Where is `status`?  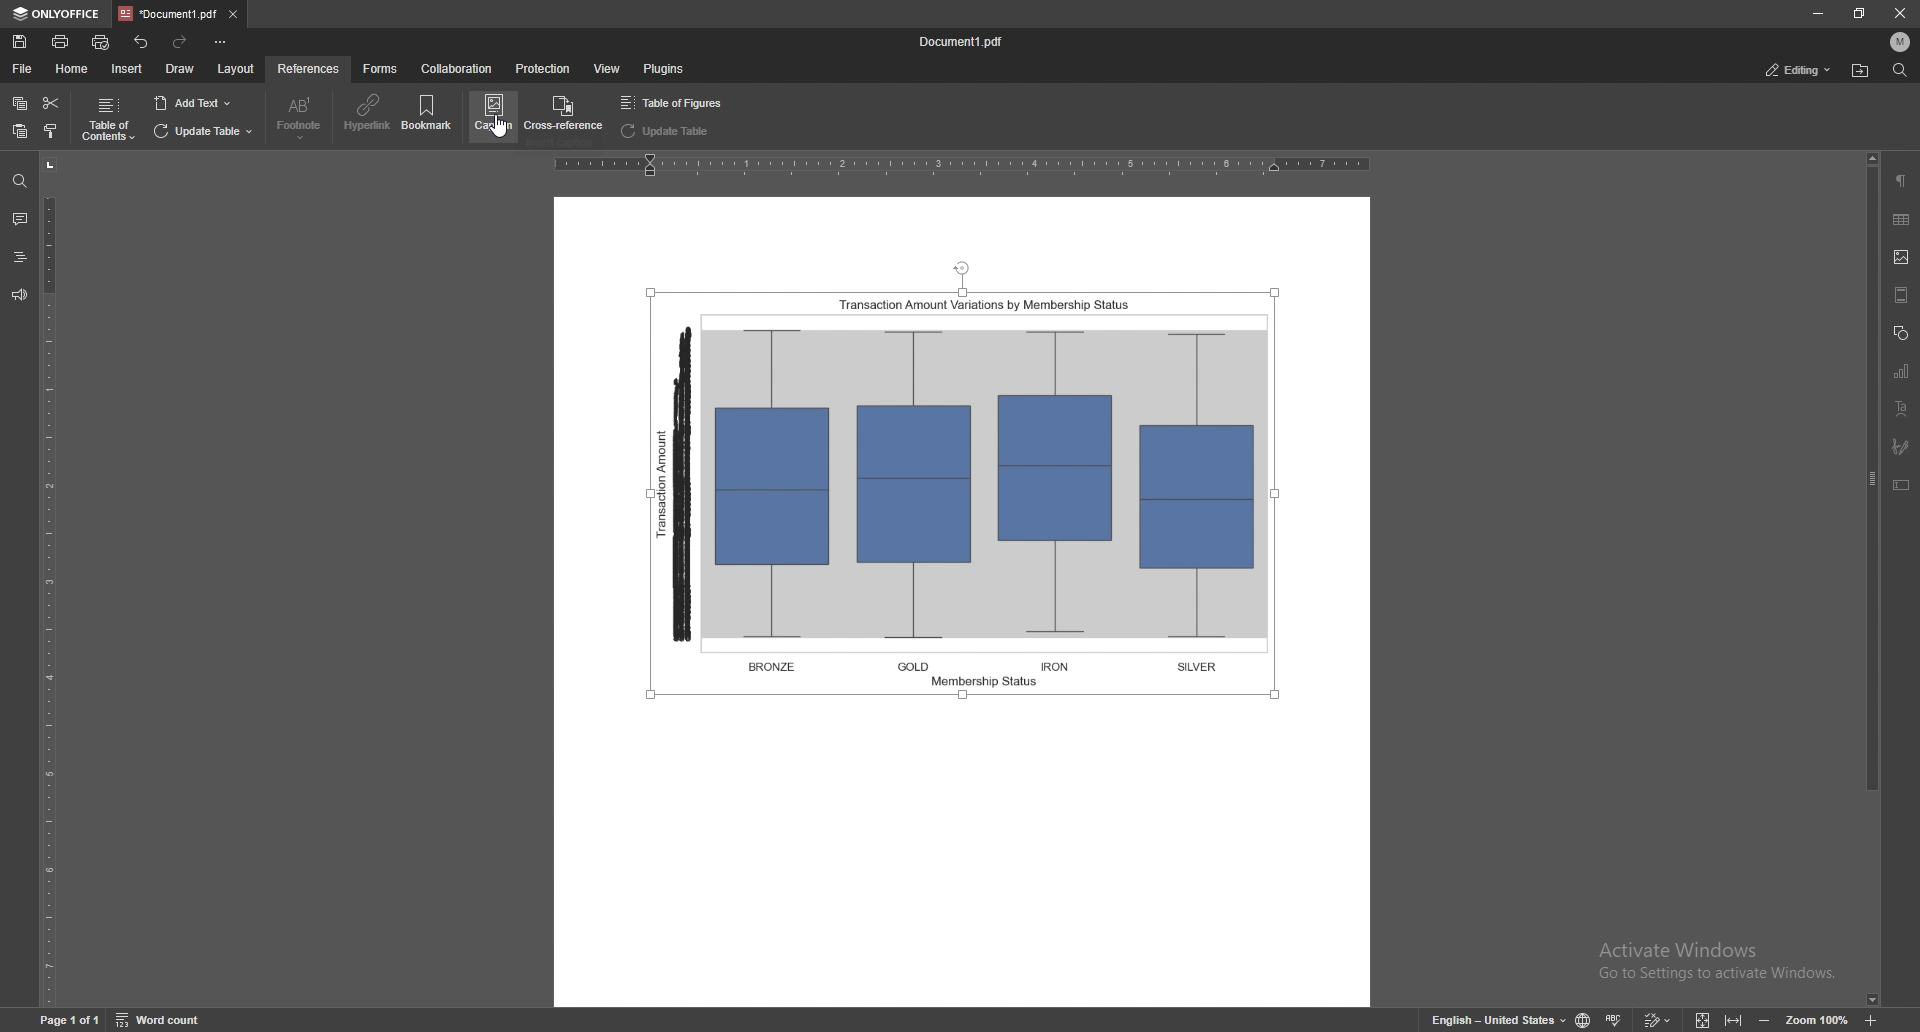 status is located at coordinates (1797, 69).